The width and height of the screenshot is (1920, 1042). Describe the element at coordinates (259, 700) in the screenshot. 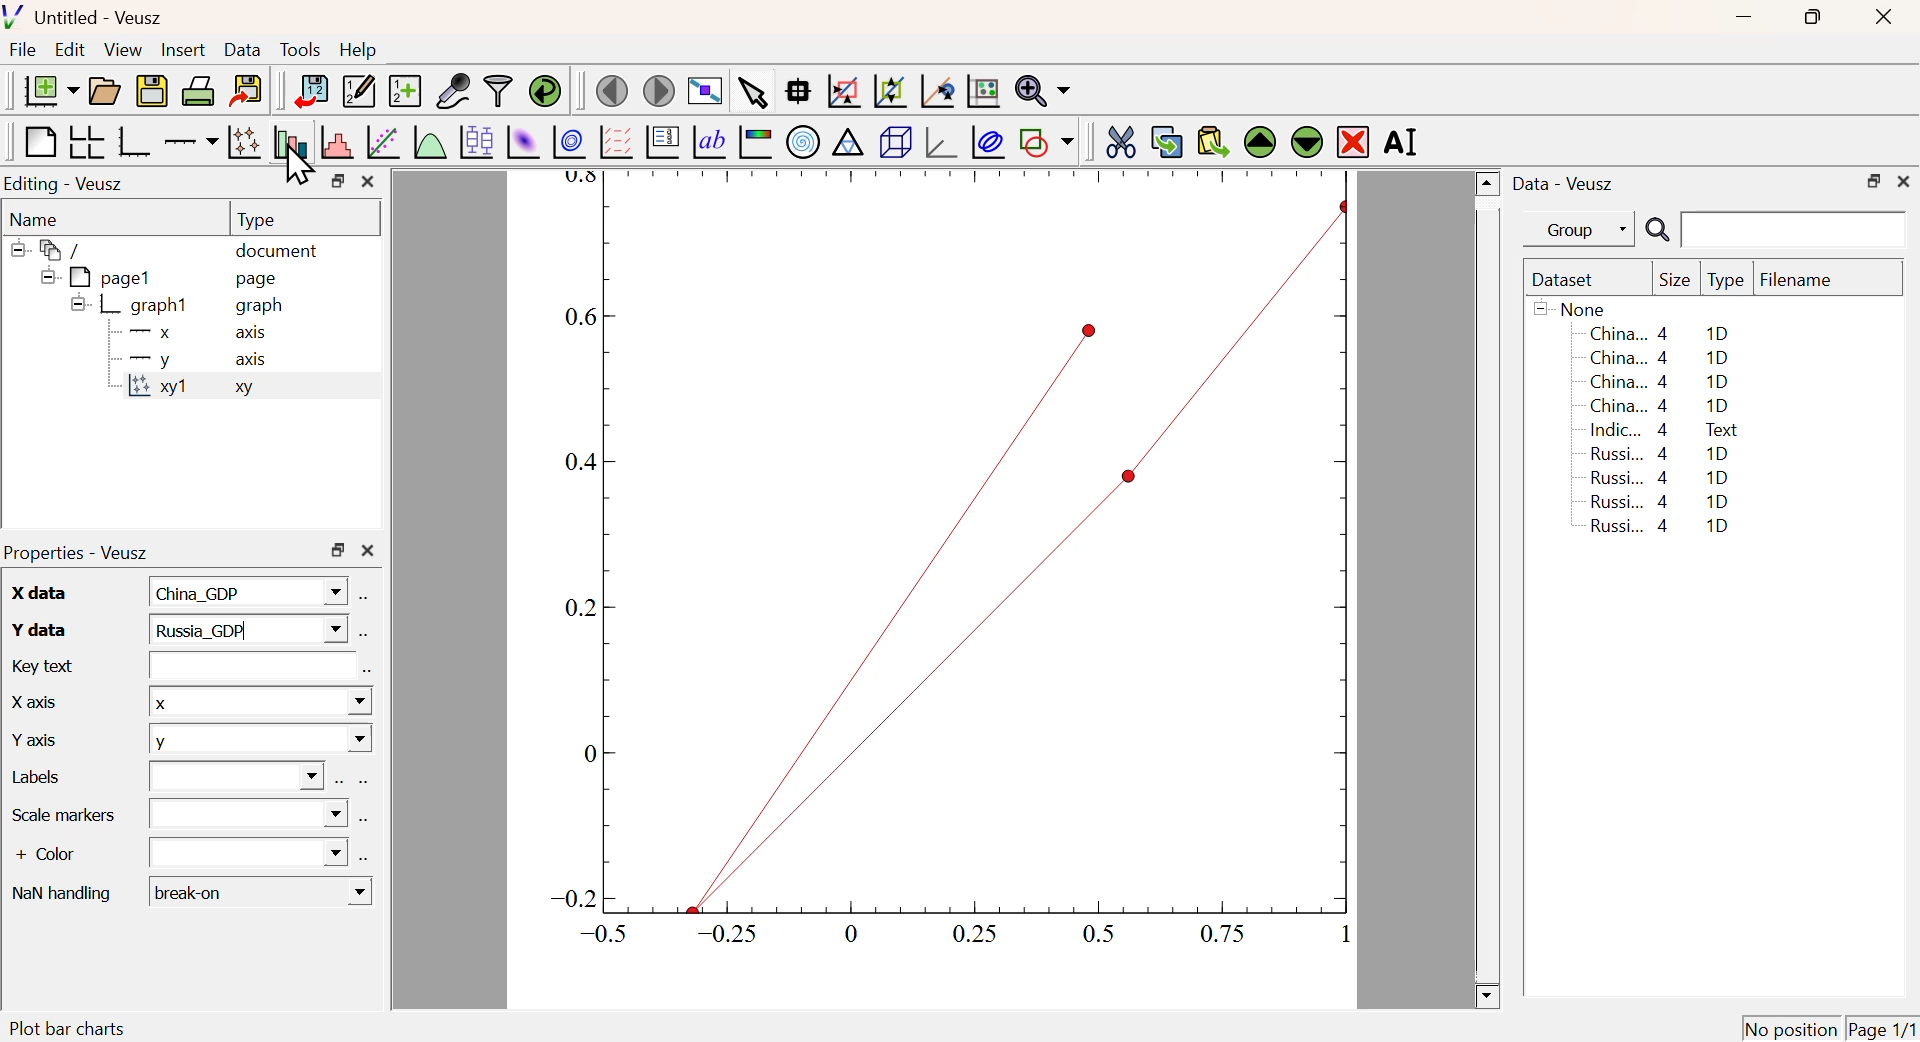

I see `X` at that location.